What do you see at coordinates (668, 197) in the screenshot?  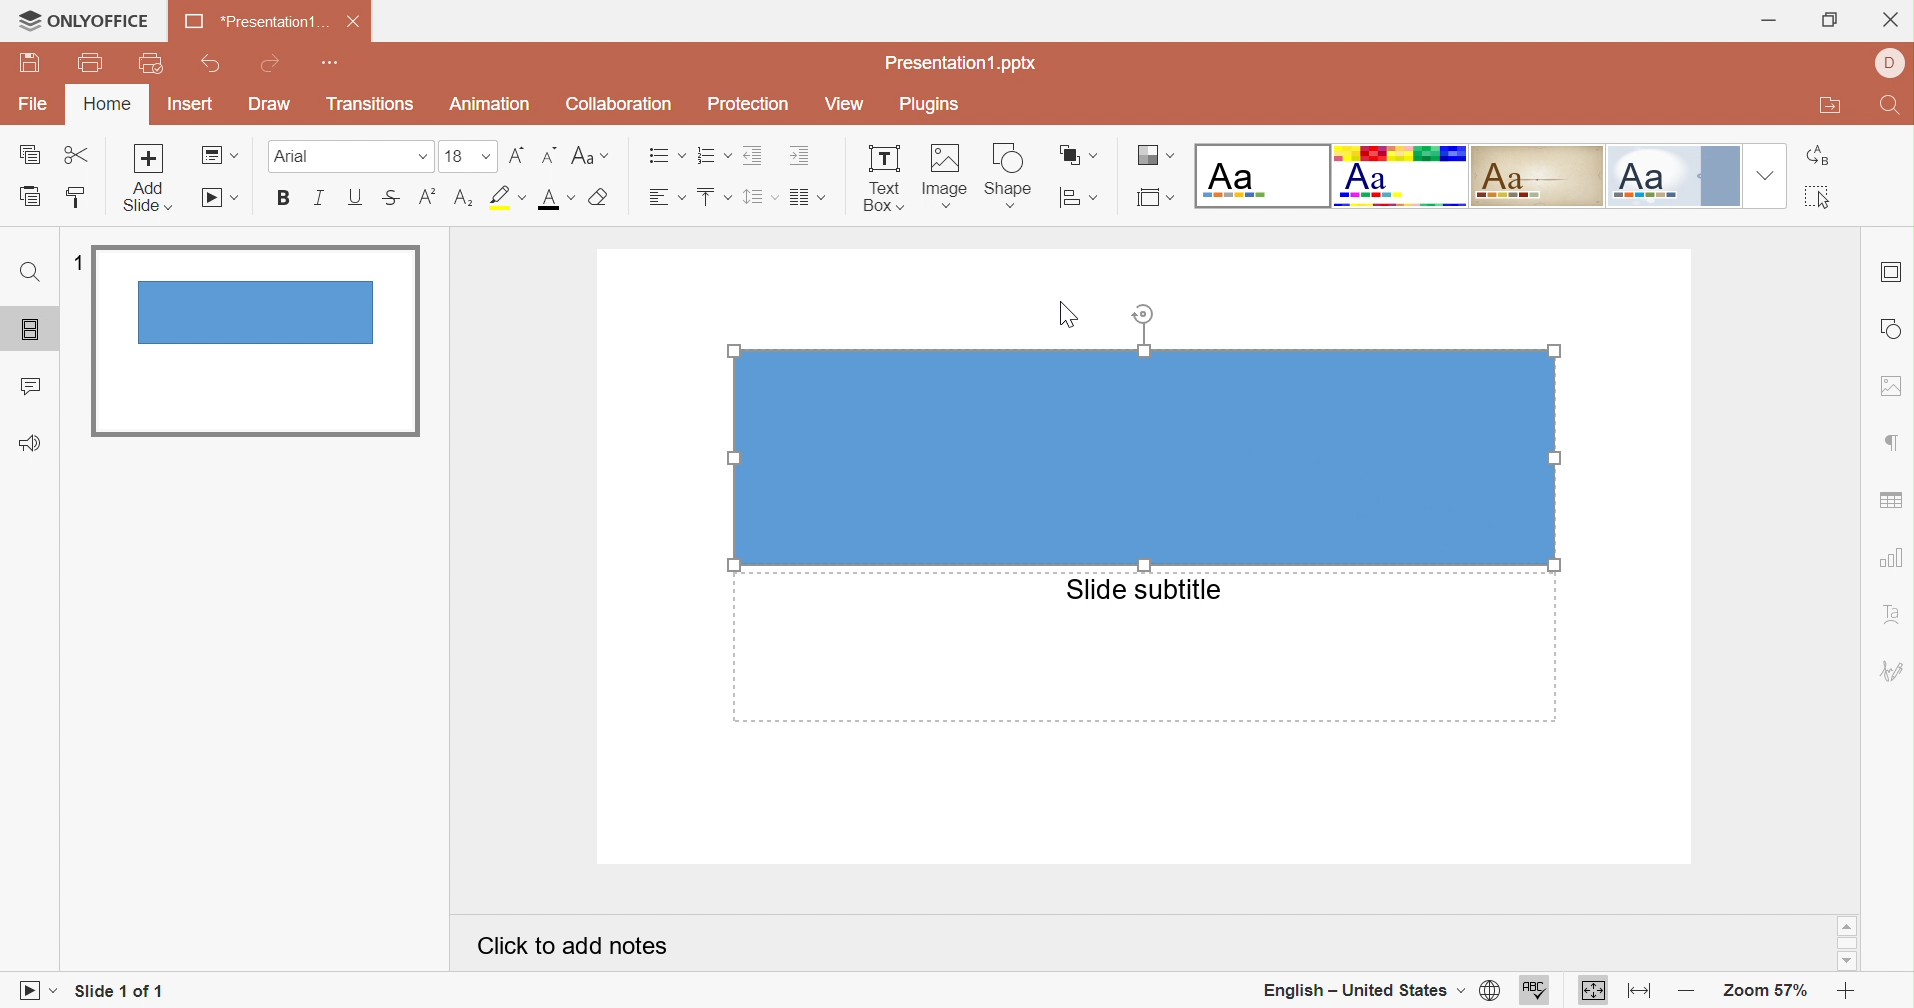 I see `Horizontal align` at bounding box center [668, 197].